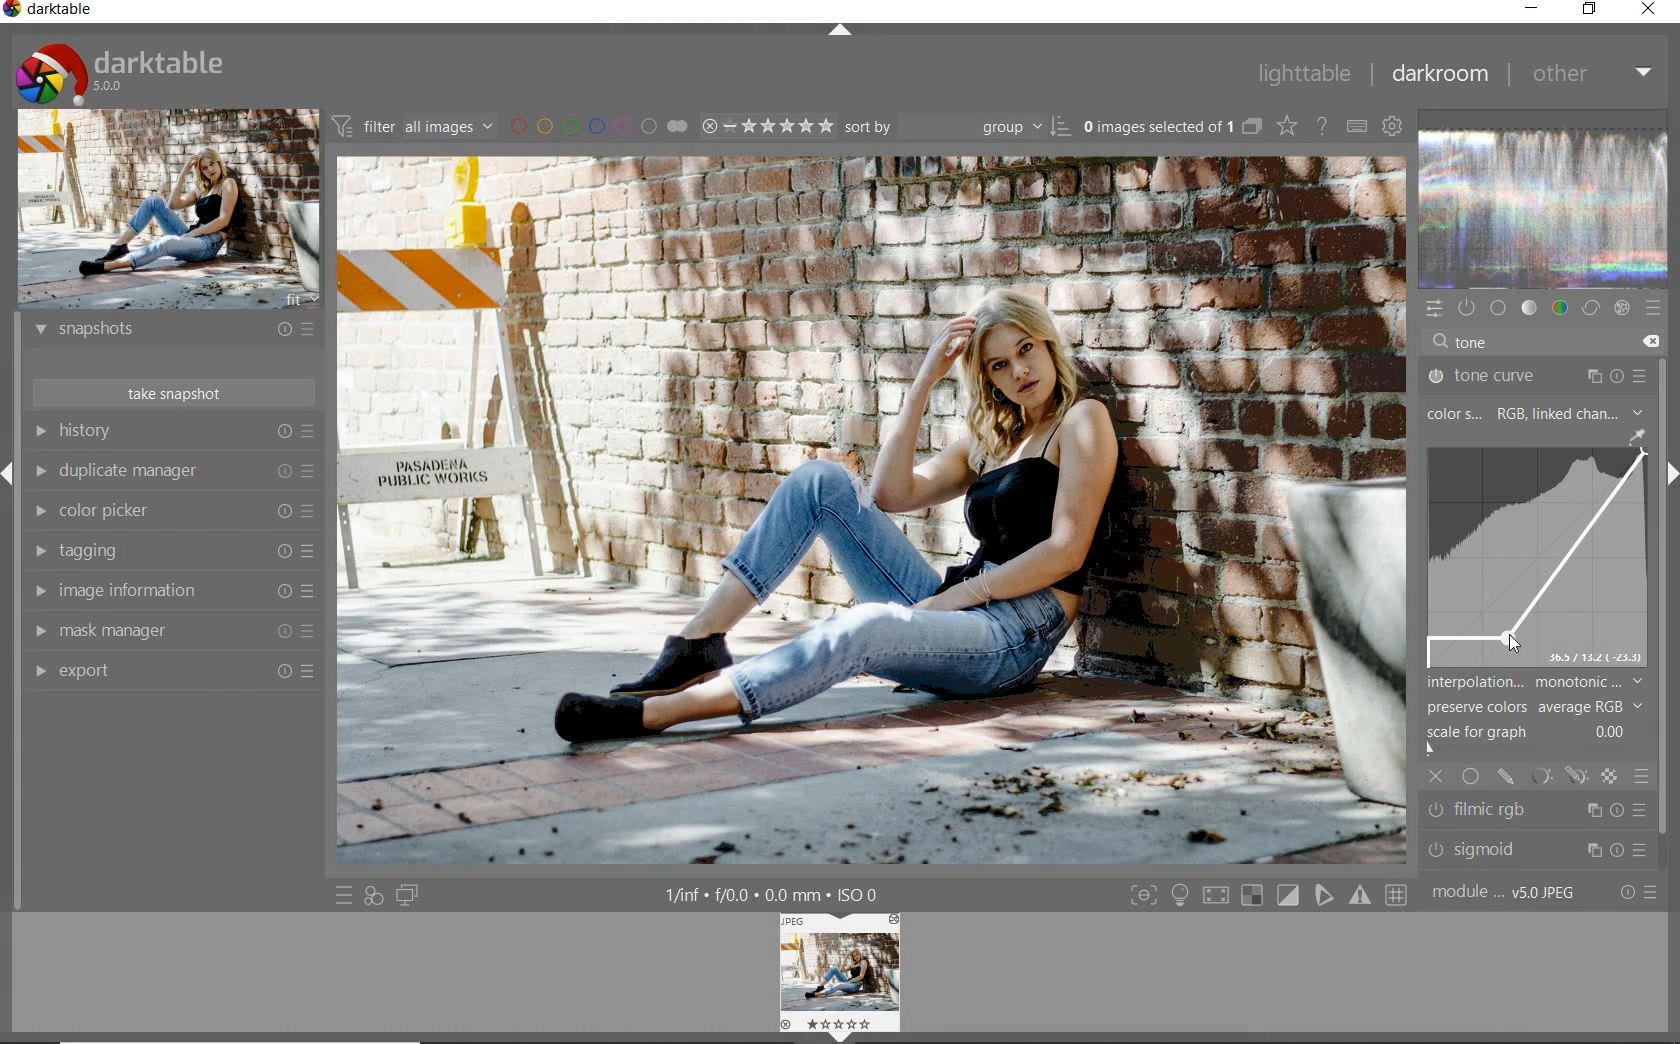 The height and width of the screenshot is (1044, 1680). Describe the element at coordinates (1651, 340) in the screenshot. I see `delete` at that location.